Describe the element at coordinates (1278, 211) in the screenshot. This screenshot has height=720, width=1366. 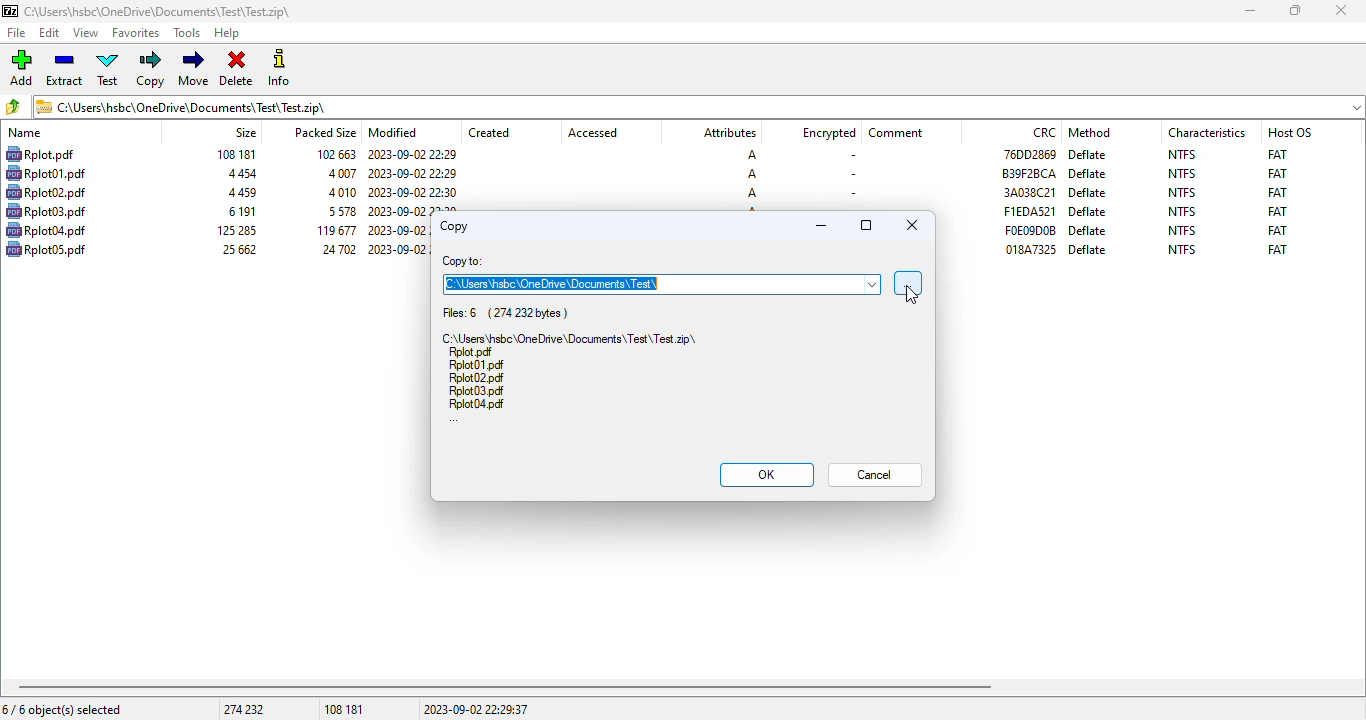
I see `FAT` at that location.